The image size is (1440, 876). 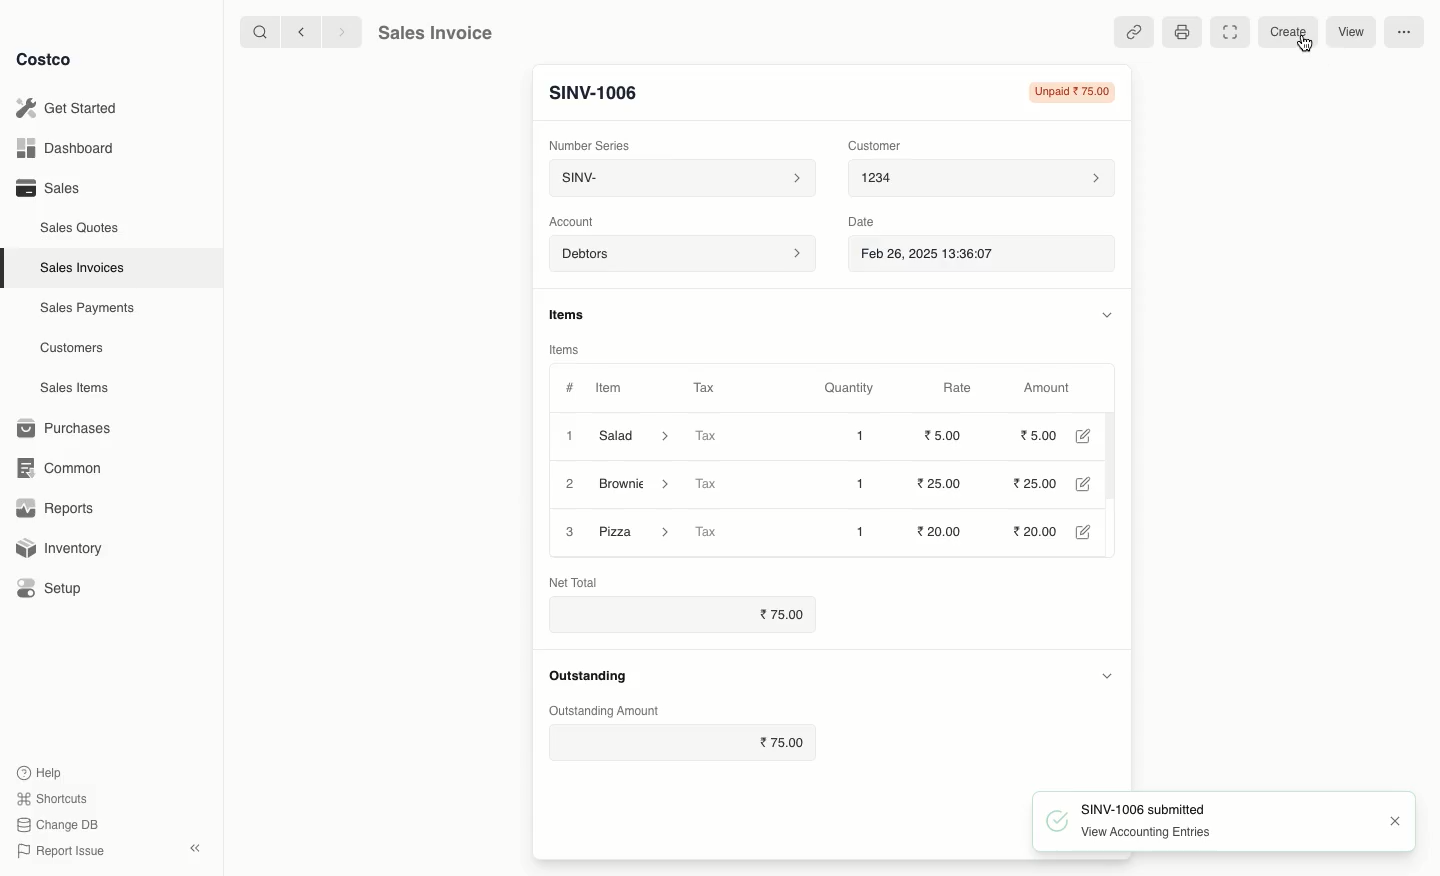 What do you see at coordinates (82, 227) in the screenshot?
I see `Sales Quotes` at bounding box center [82, 227].